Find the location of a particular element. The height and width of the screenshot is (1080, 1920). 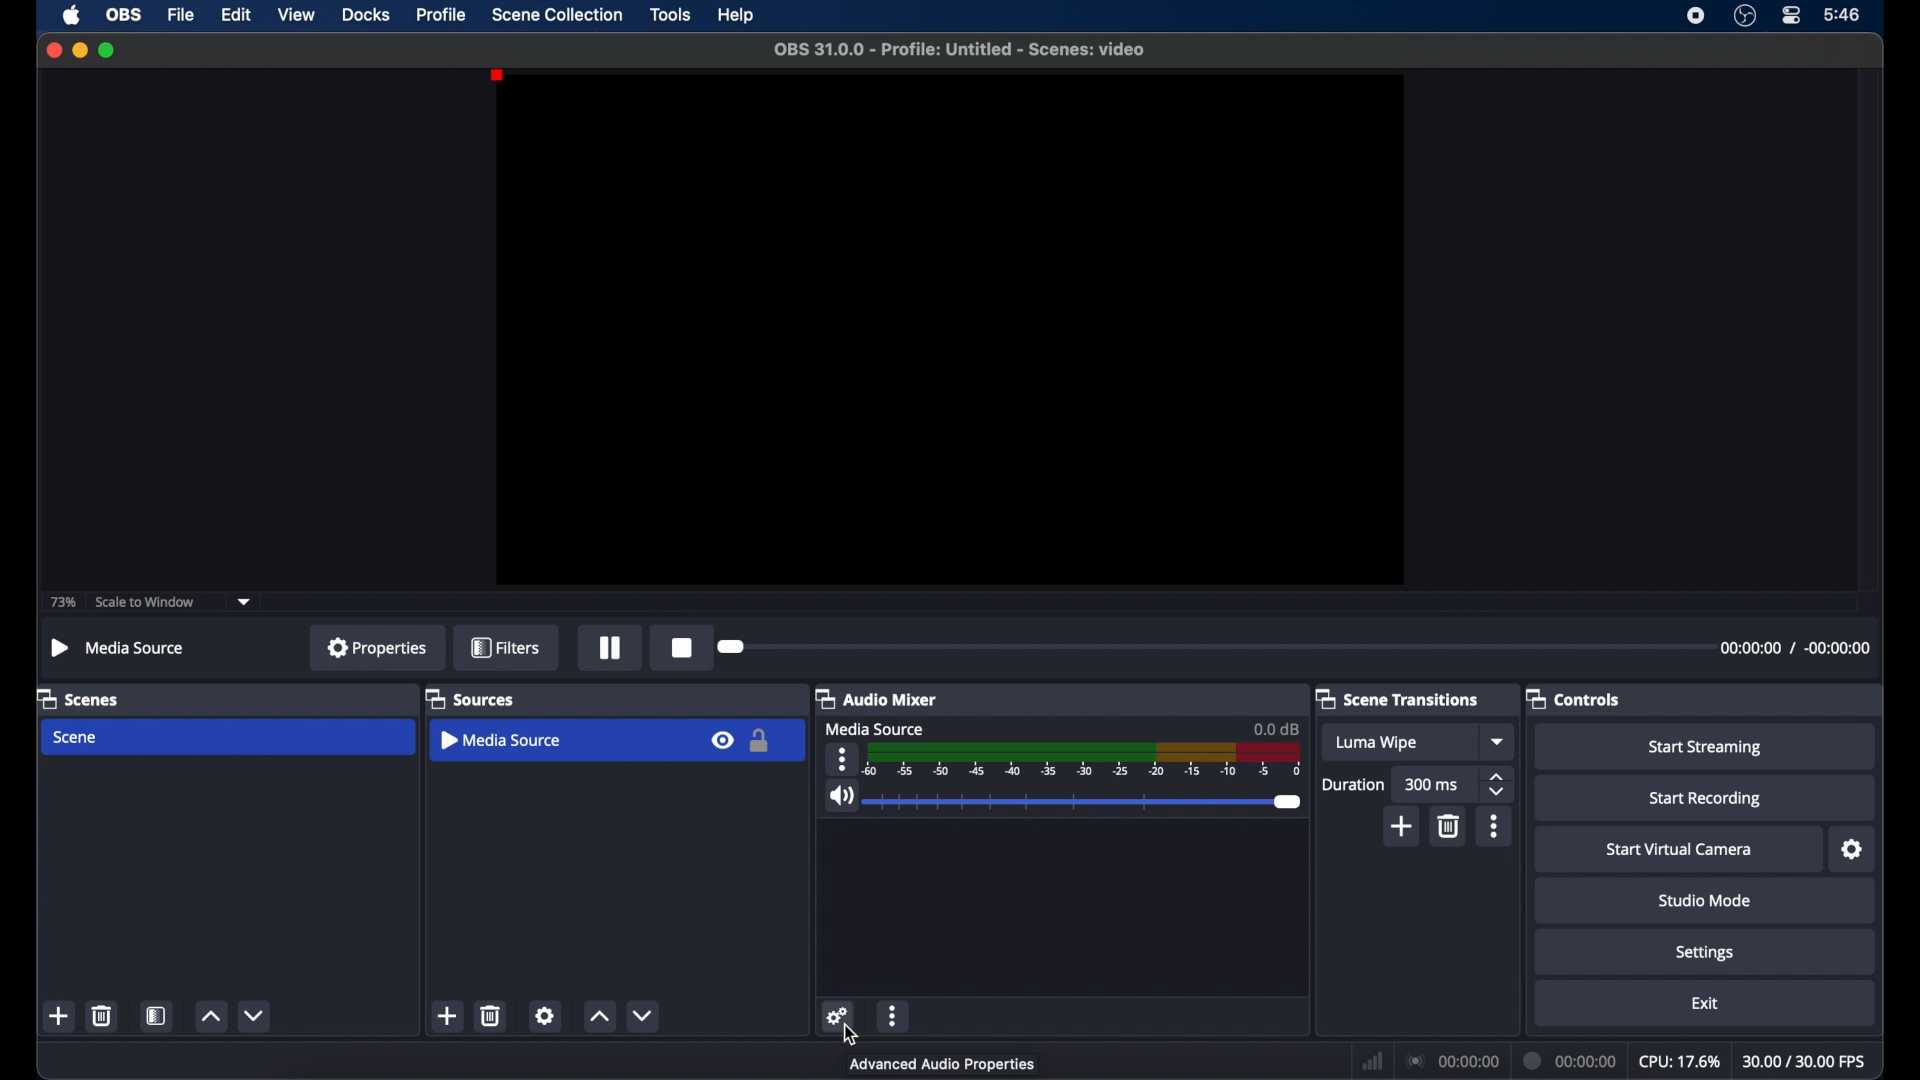

scene collection is located at coordinates (558, 15).